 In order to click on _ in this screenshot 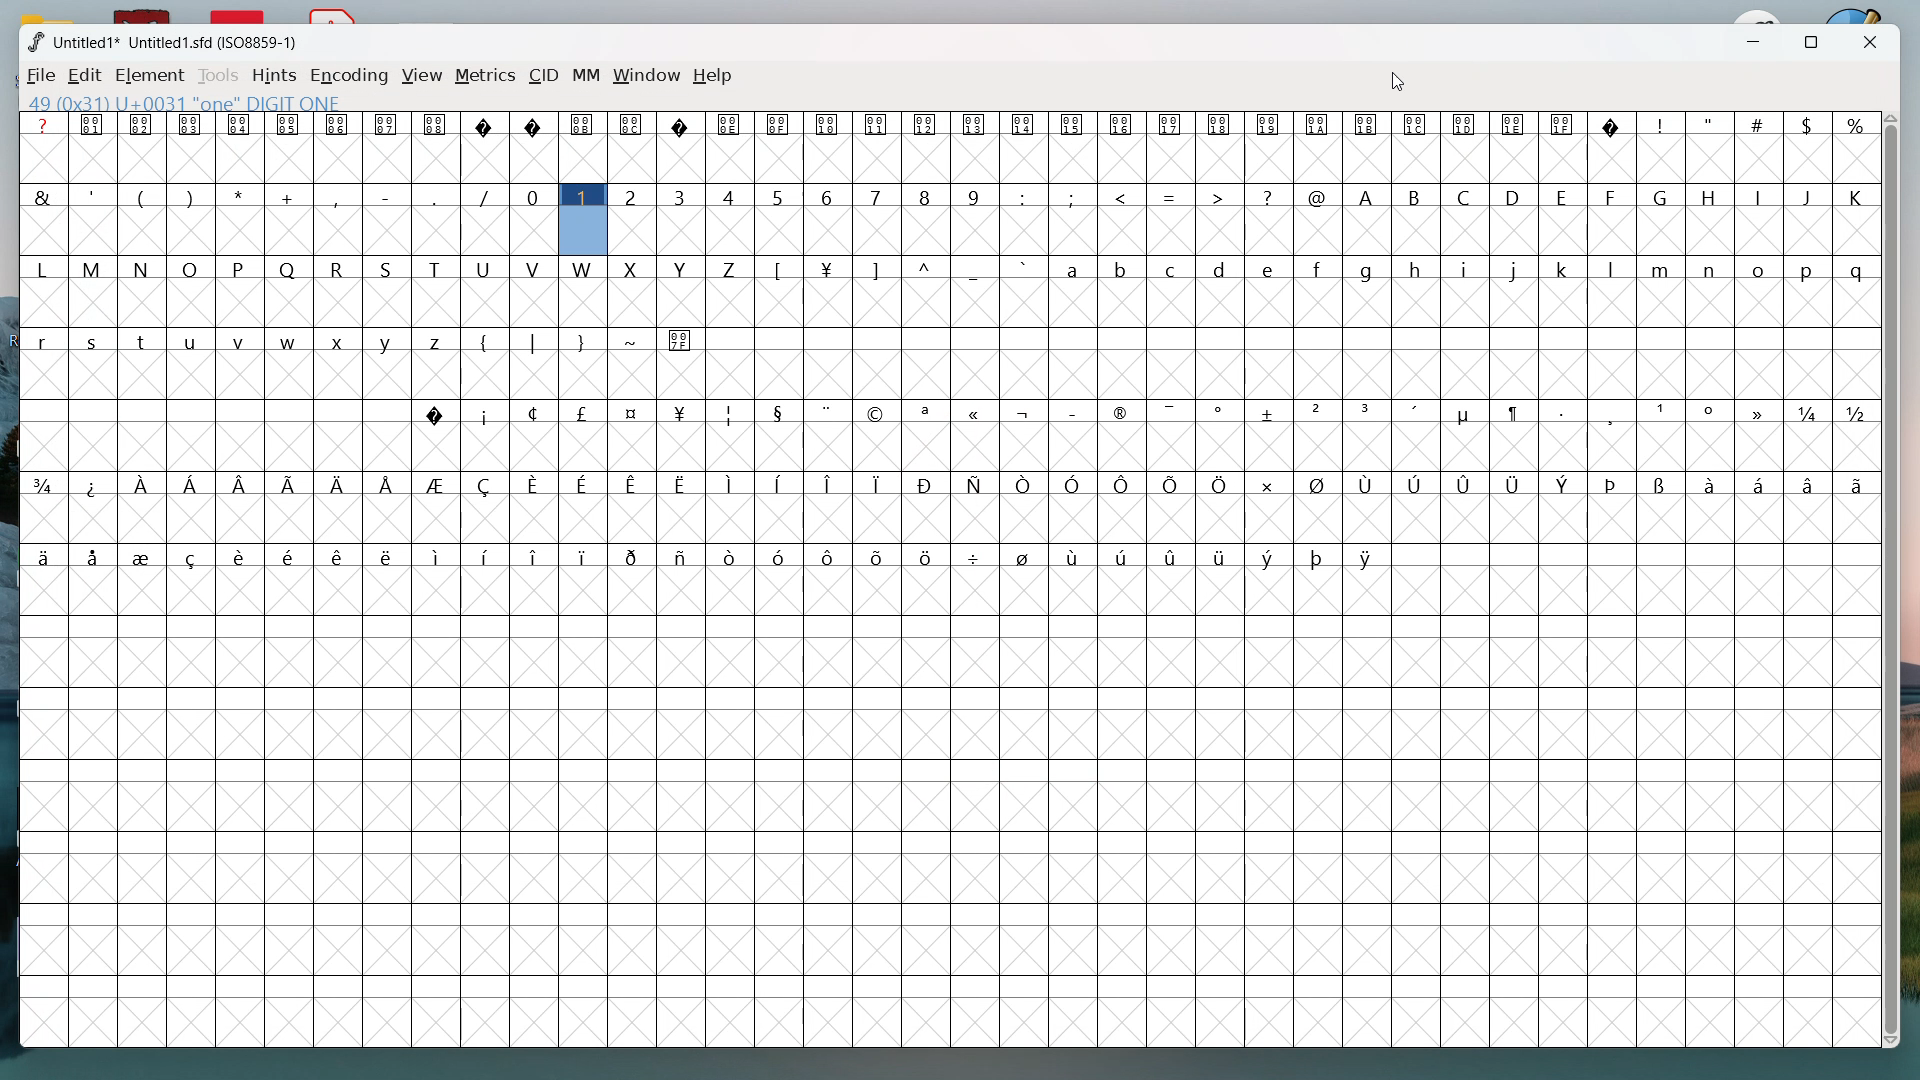, I will do `click(440, 197)`.